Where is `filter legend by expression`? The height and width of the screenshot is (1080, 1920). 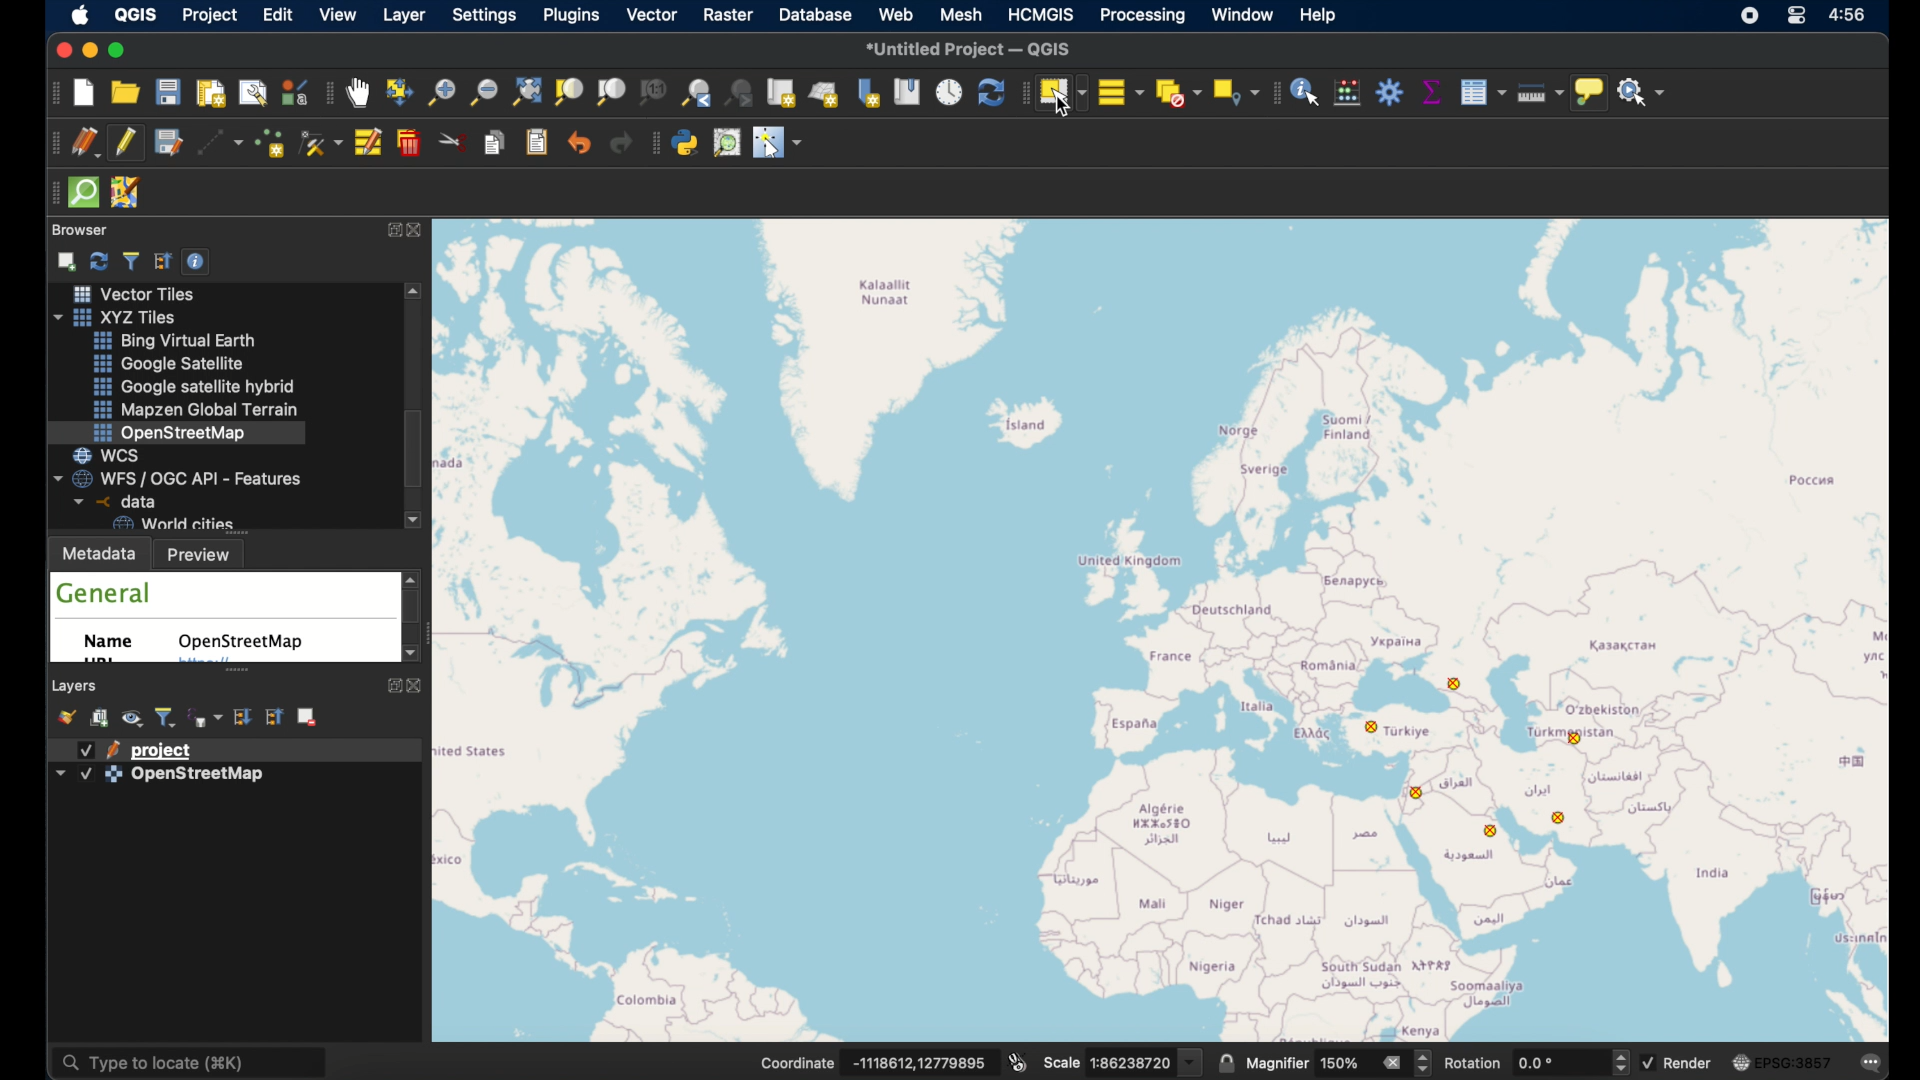
filter legend by expression is located at coordinates (206, 716).